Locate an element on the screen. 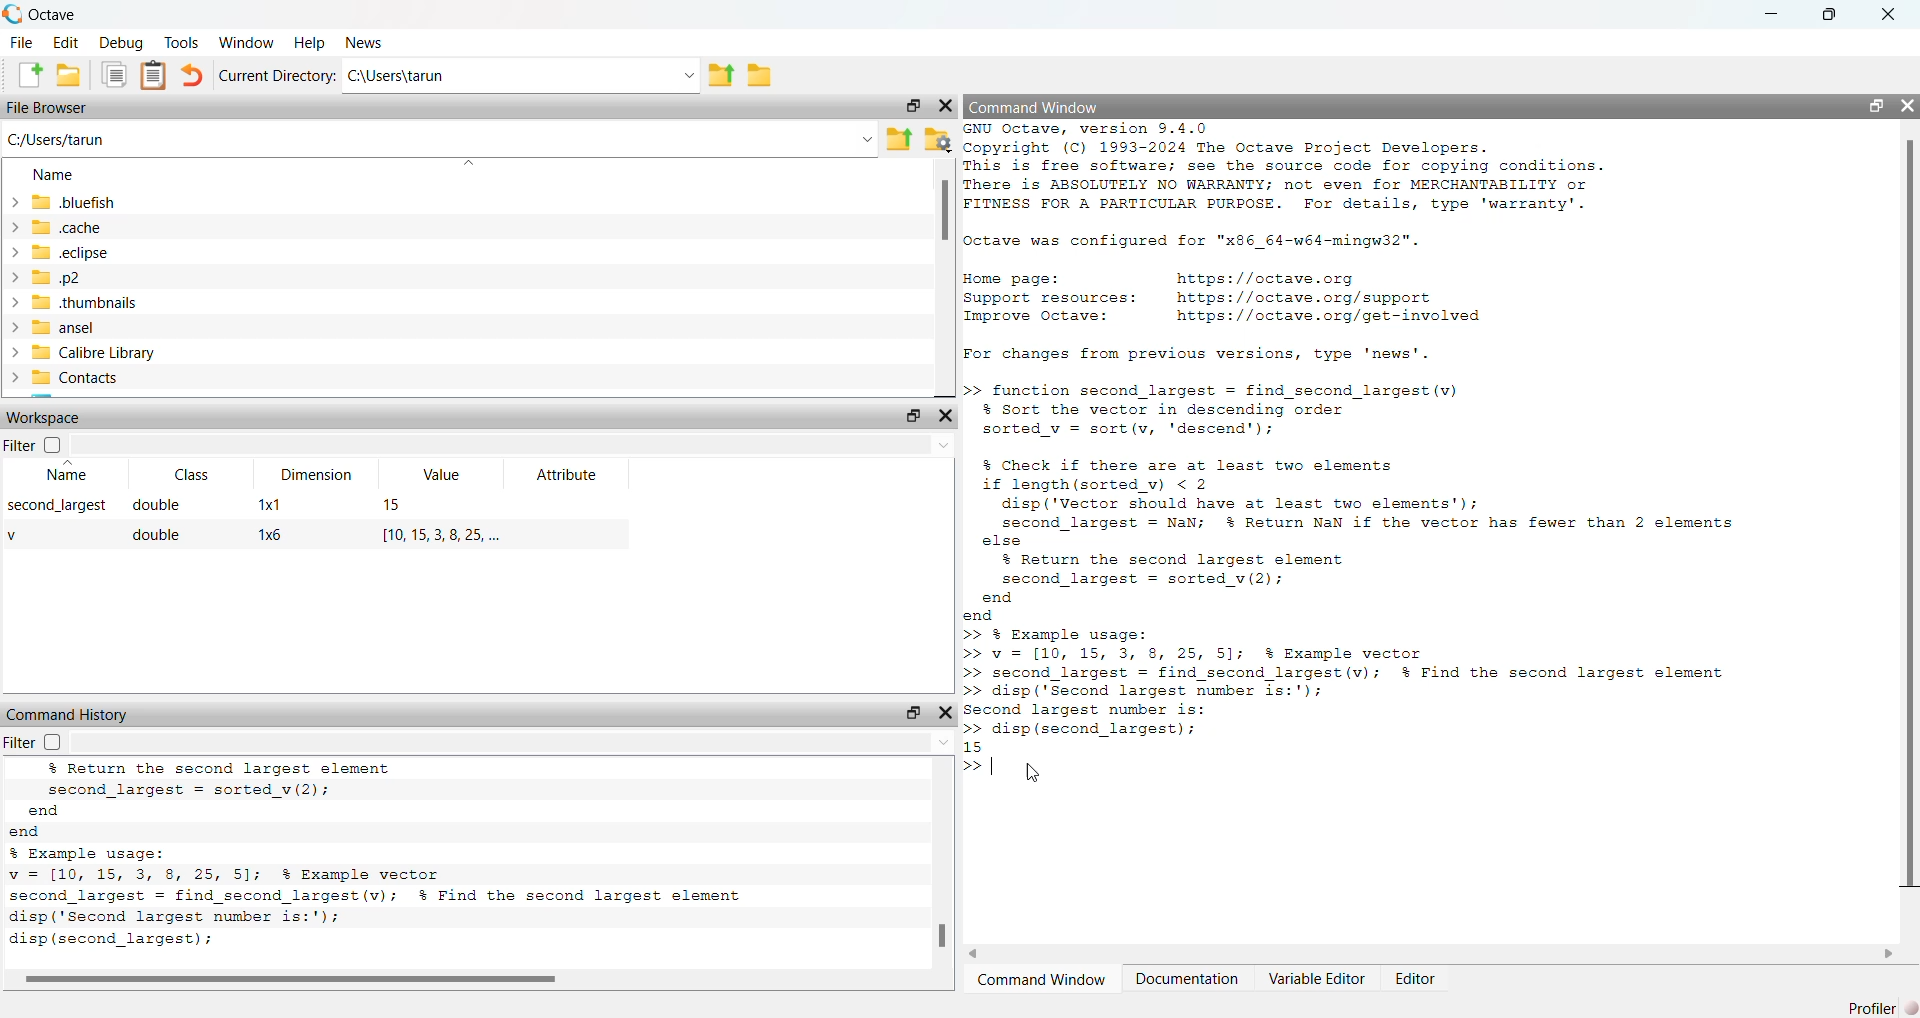 Image resolution: width=1920 pixels, height=1018 pixels. class is located at coordinates (185, 475).